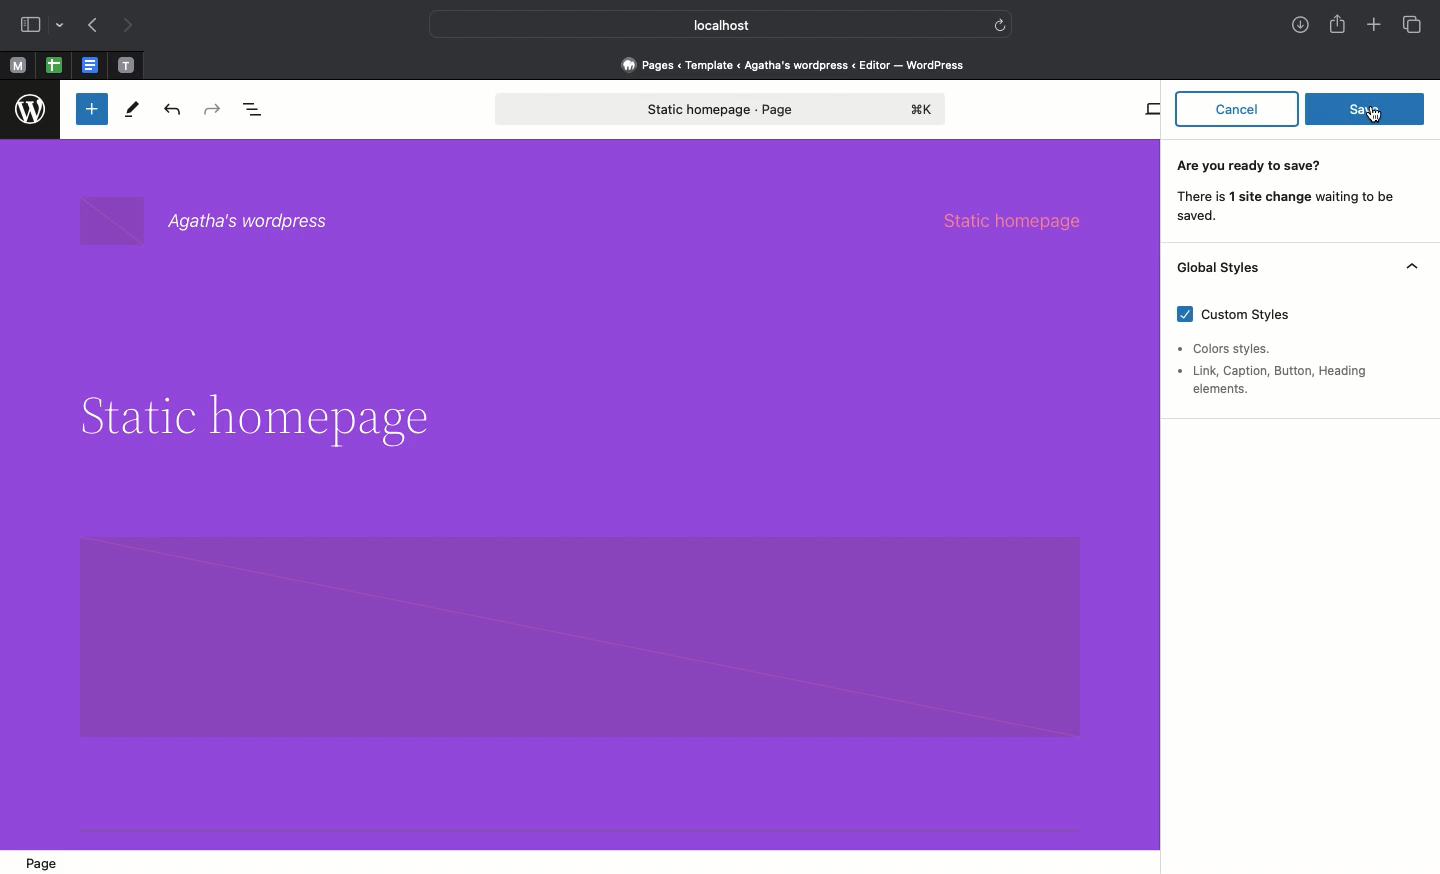 This screenshot has width=1440, height=874. What do you see at coordinates (1339, 24) in the screenshot?
I see `Share` at bounding box center [1339, 24].